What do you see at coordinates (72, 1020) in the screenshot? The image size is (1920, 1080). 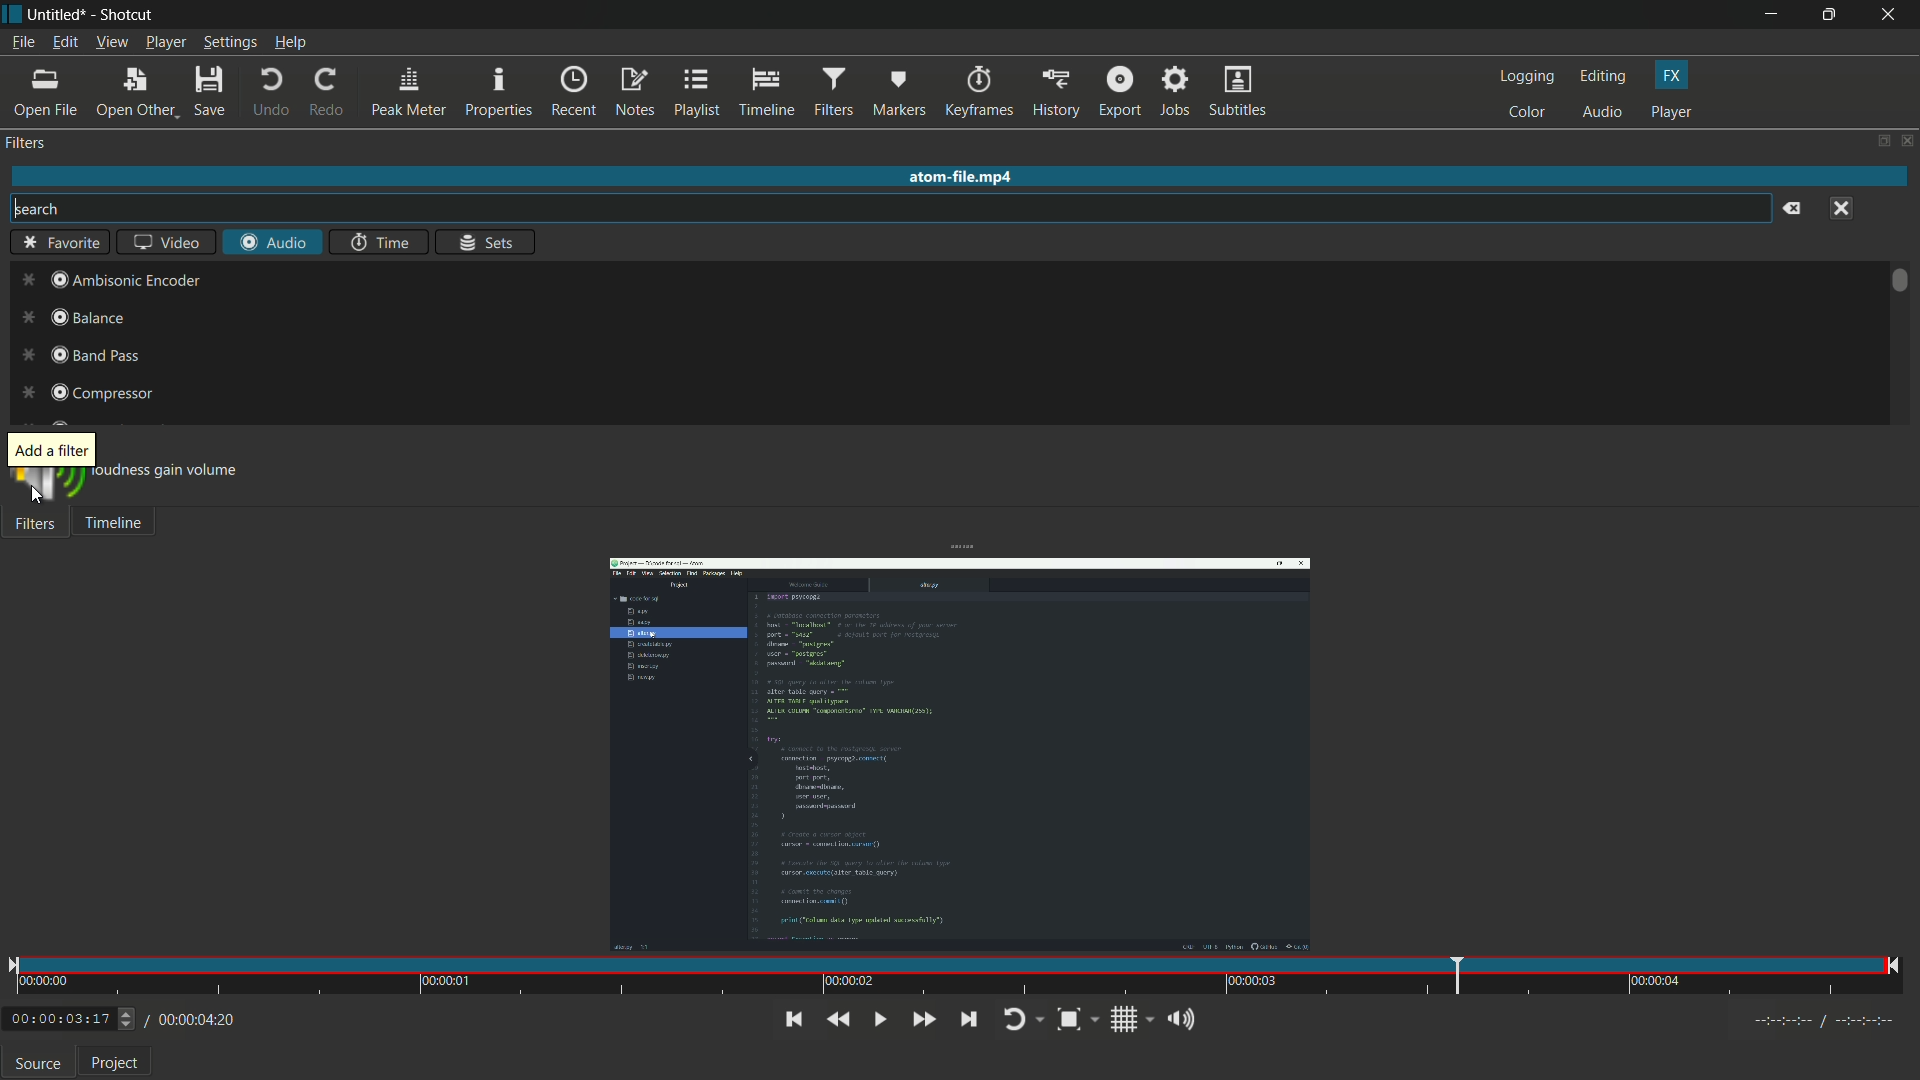 I see `00:00:03:17 (Current Time)` at bounding box center [72, 1020].